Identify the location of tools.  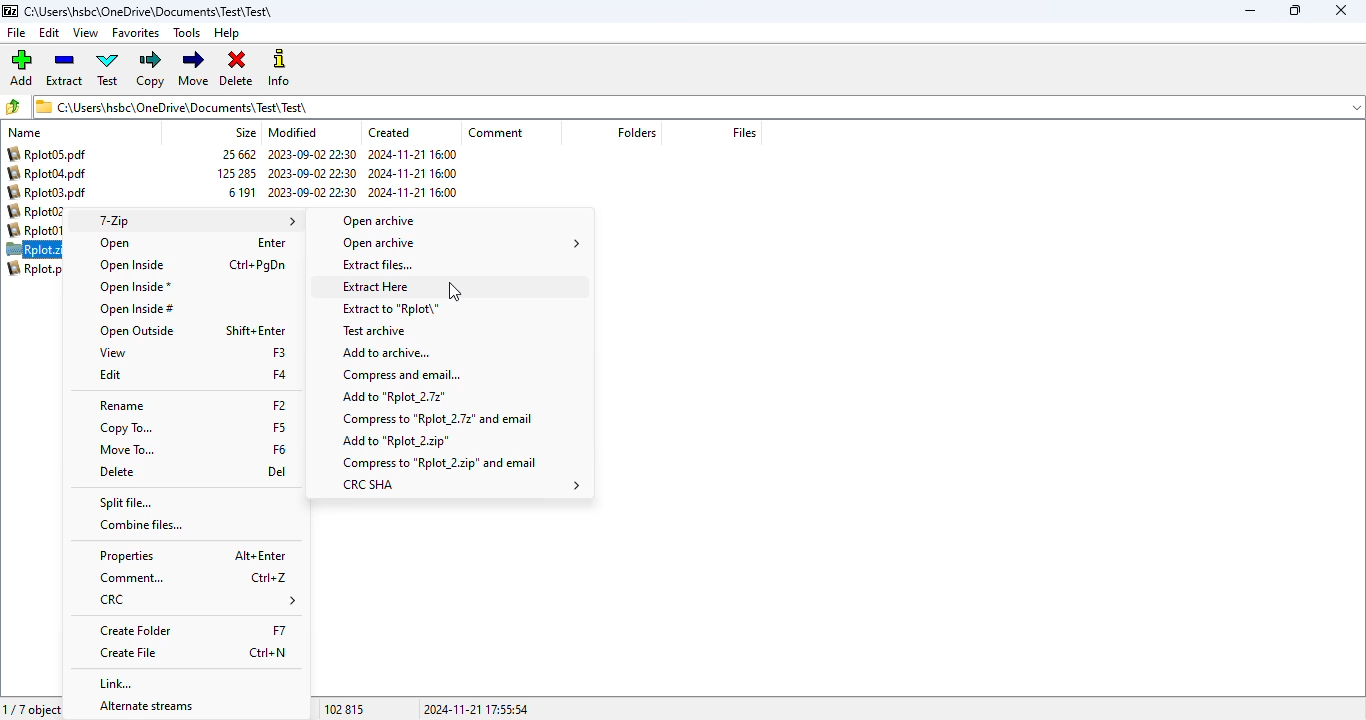
(186, 33).